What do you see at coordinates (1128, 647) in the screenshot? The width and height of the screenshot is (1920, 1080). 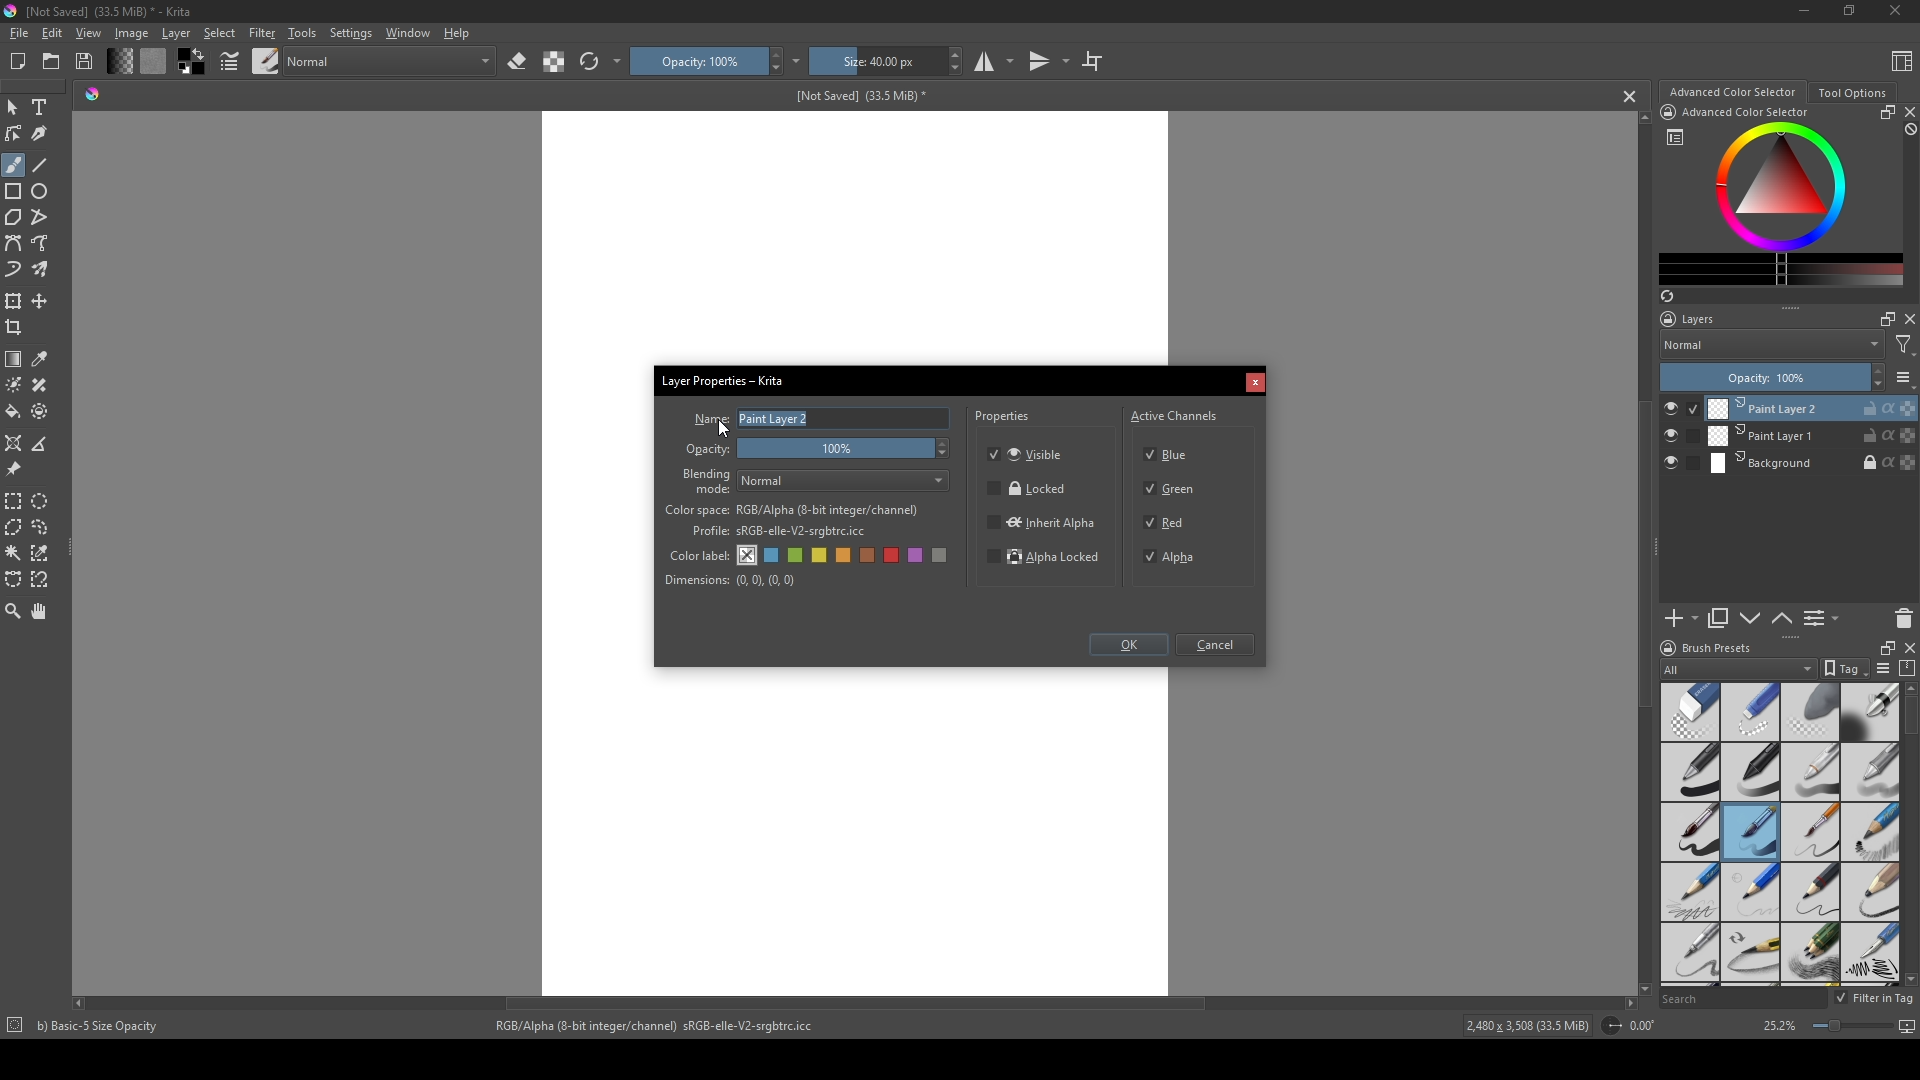 I see `OK` at bounding box center [1128, 647].